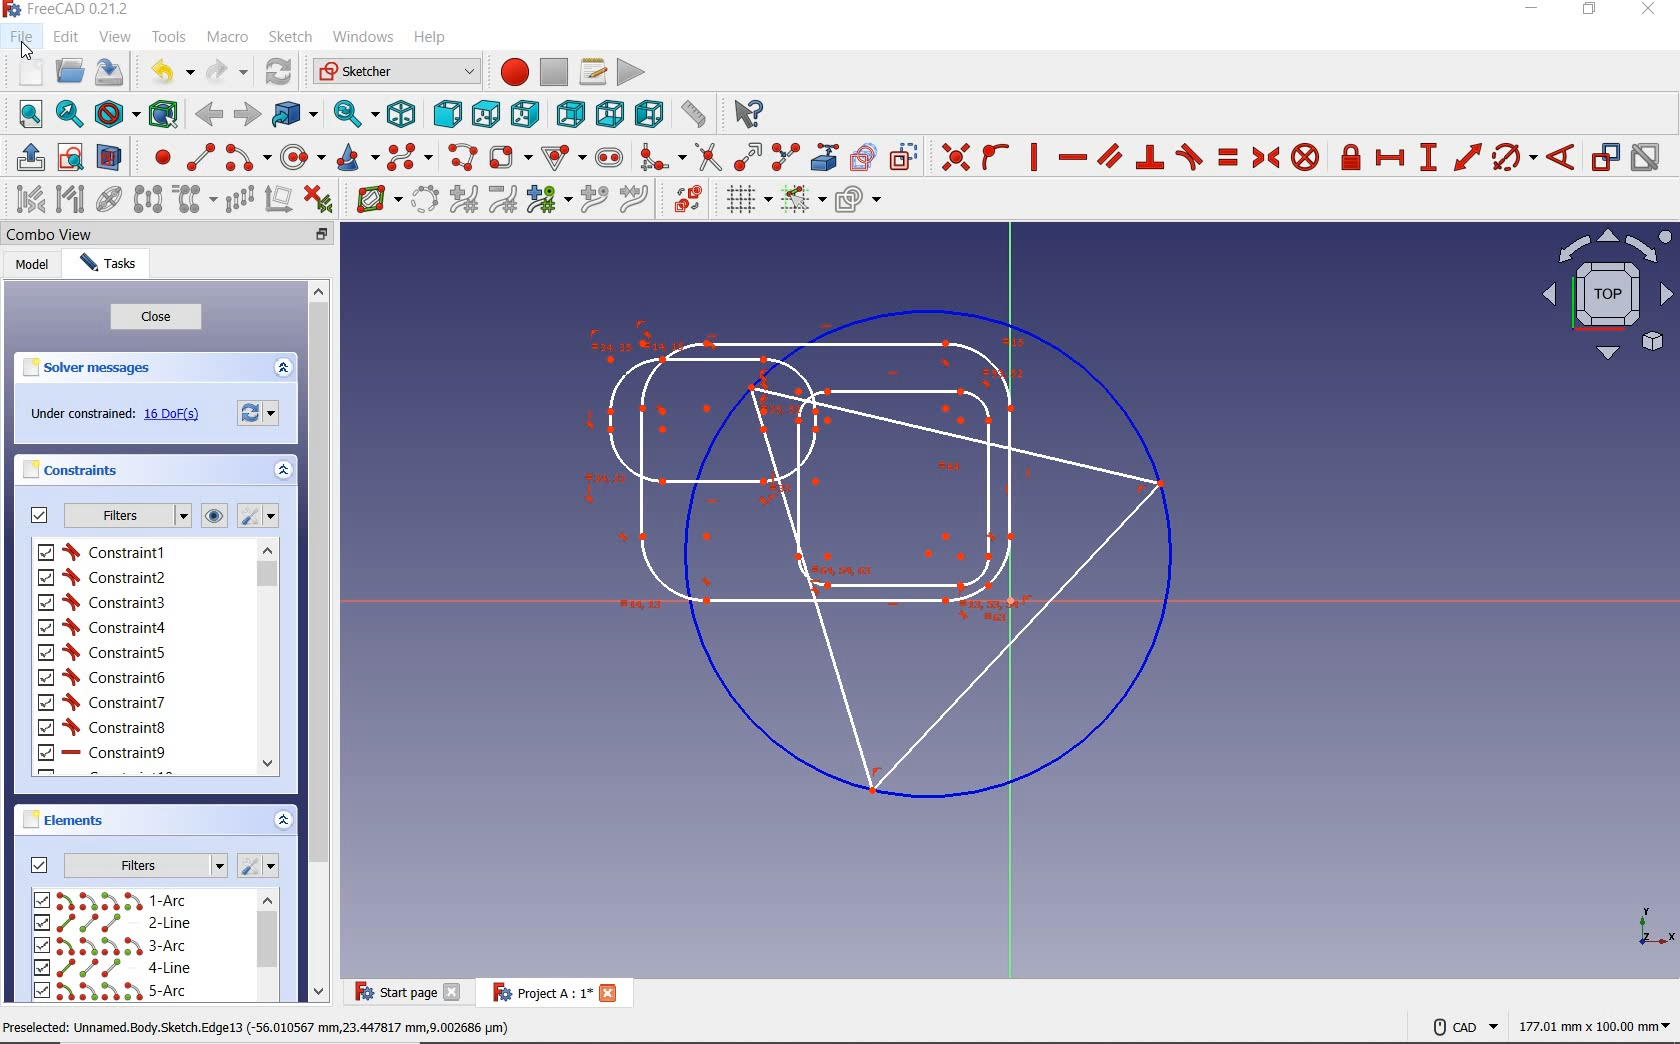  Describe the element at coordinates (485, 113) in the screenshot. I see `top` at that location.